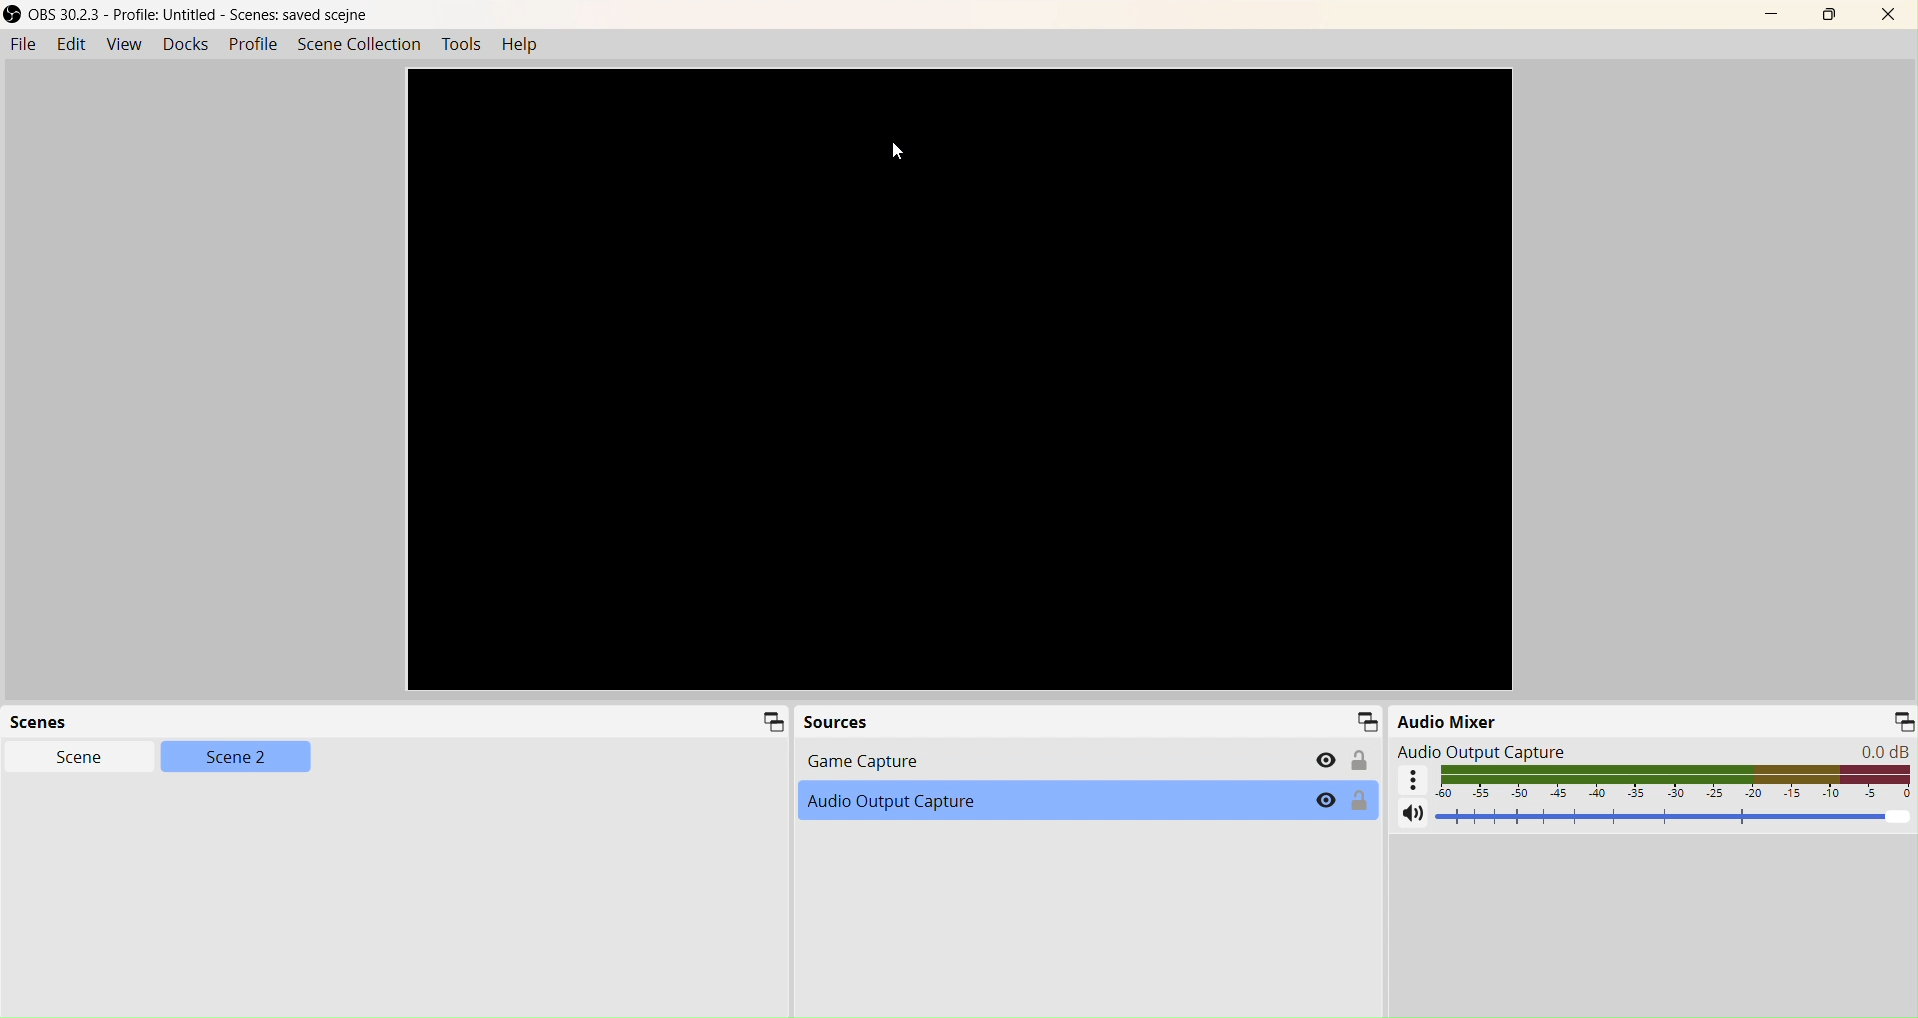  What do you see at coordinates (901, 153) in the screenshot?
I see `Cursor` at bounding box center [901, 153].